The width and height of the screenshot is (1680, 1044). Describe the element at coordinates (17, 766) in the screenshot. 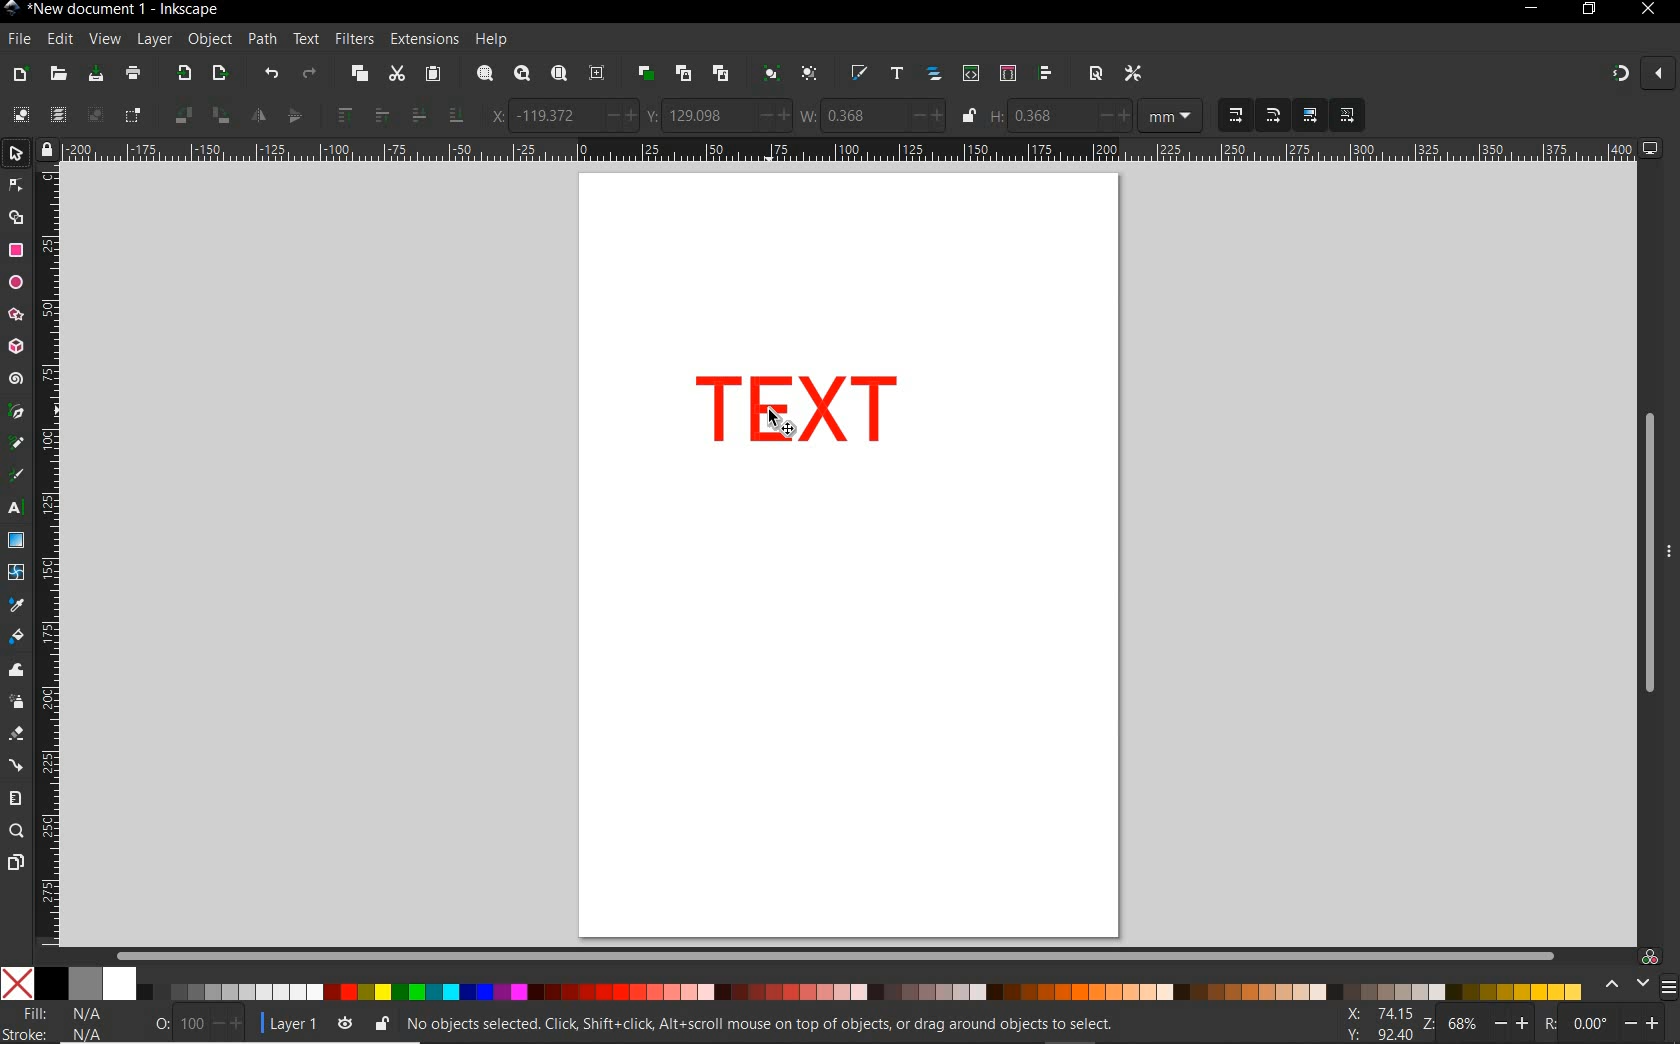

I see `CONNECTOR TOOL` at that location.